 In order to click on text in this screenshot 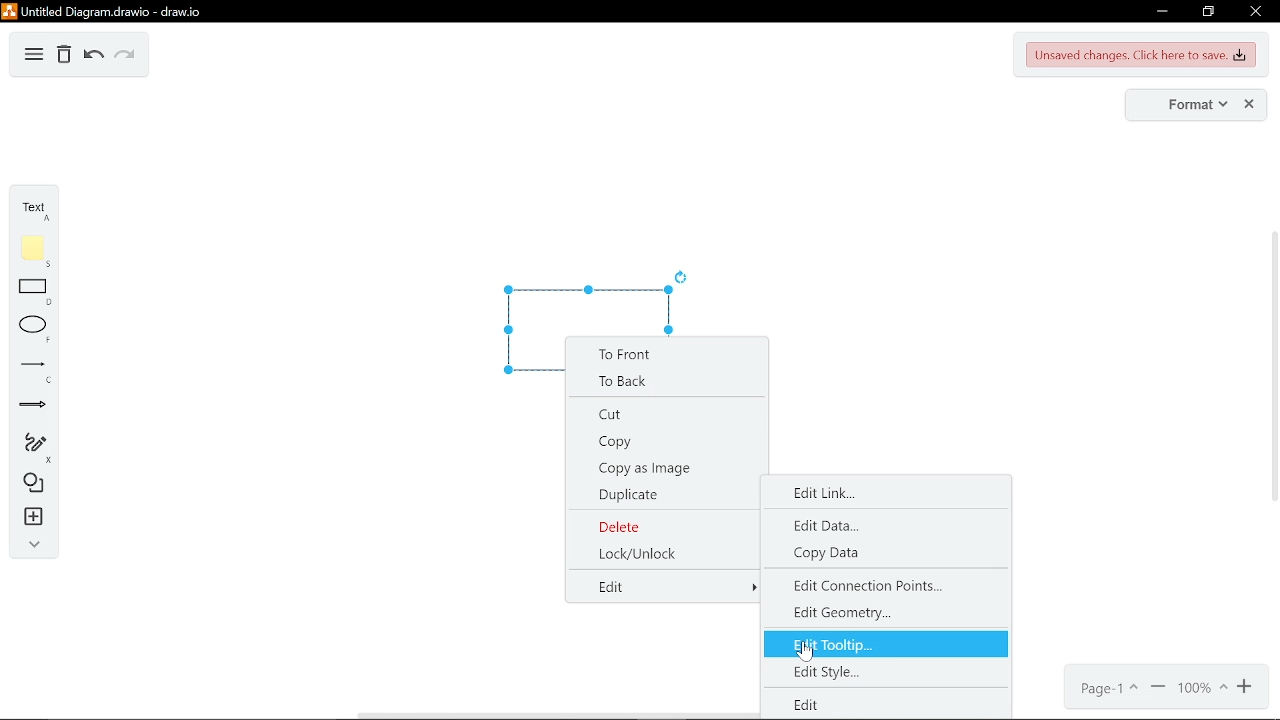, I will do `click(38, 211)`.